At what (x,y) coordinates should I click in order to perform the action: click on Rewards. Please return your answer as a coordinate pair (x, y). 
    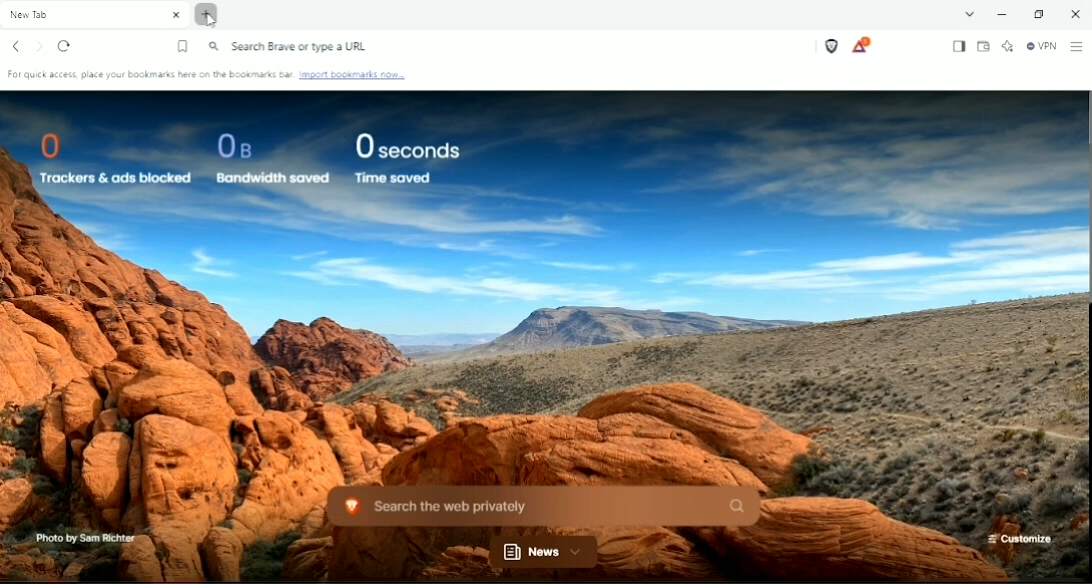
    Looking at the image, I should click on (863, 46).